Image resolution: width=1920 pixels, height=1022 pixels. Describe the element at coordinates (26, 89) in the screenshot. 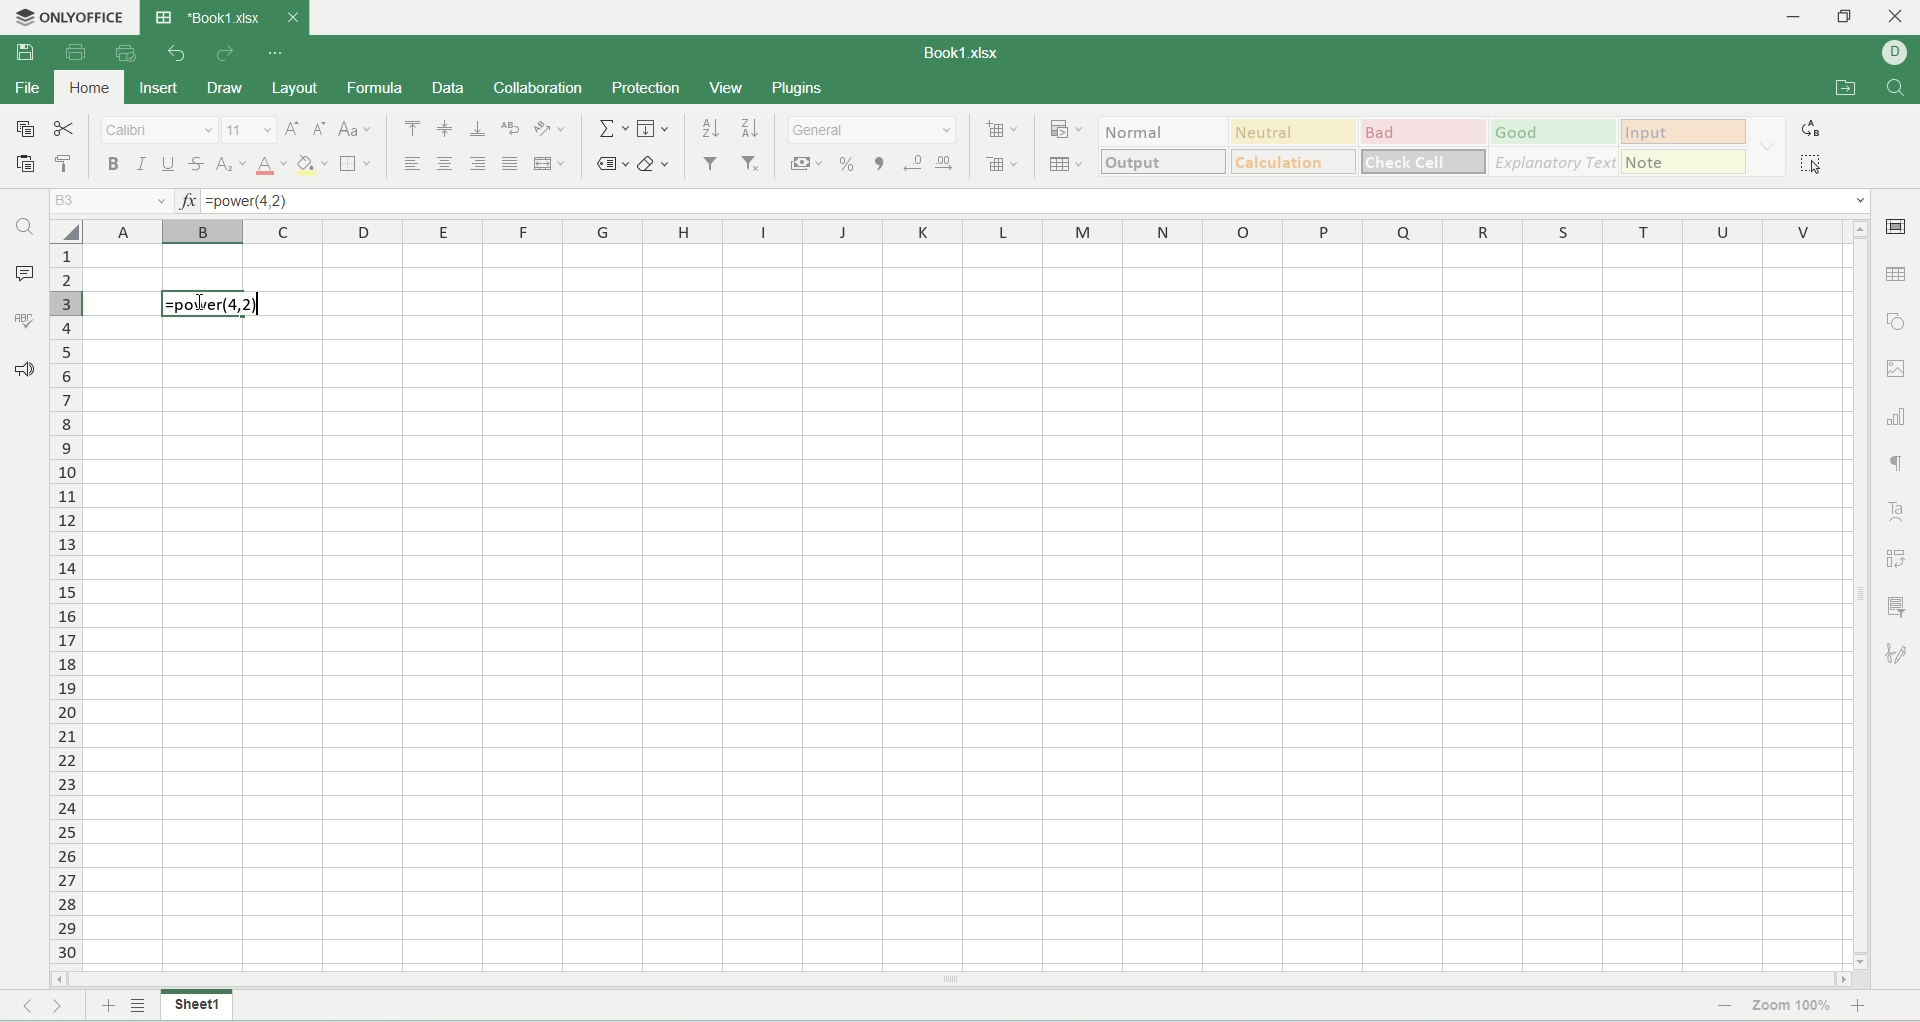

I see `file` at that location.